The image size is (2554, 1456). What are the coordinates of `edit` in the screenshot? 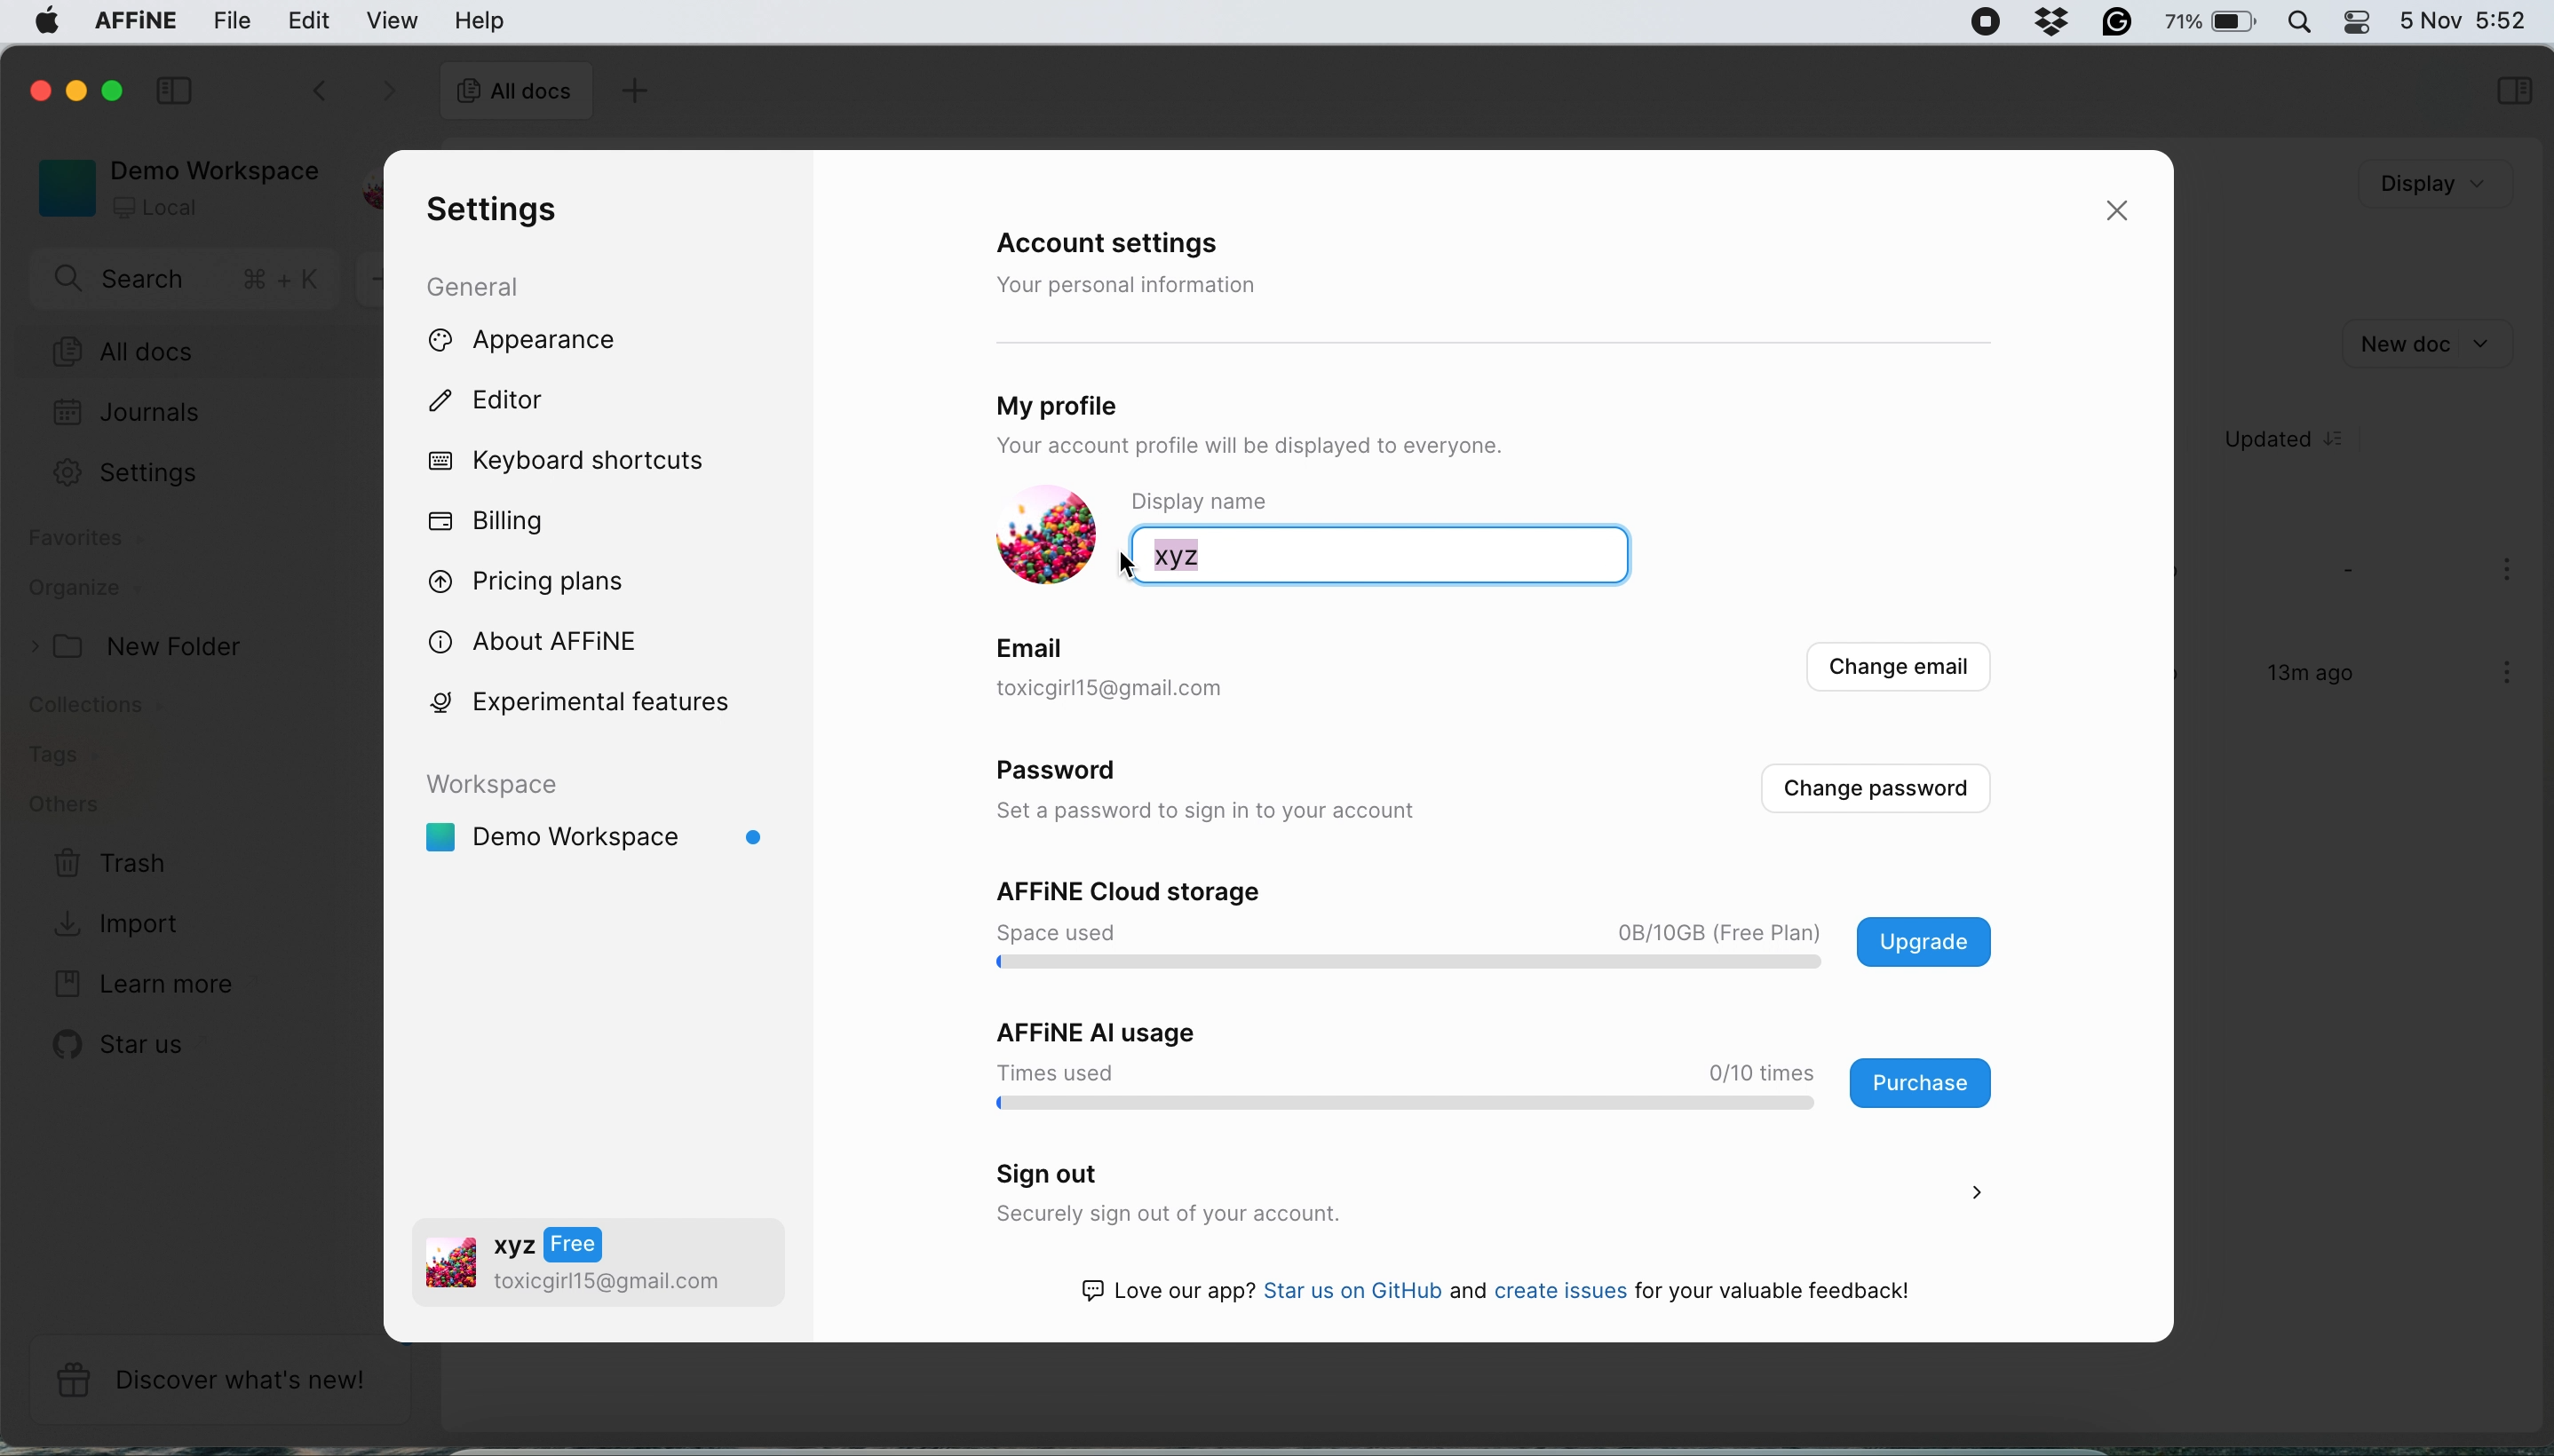 It's located at (310, 19).